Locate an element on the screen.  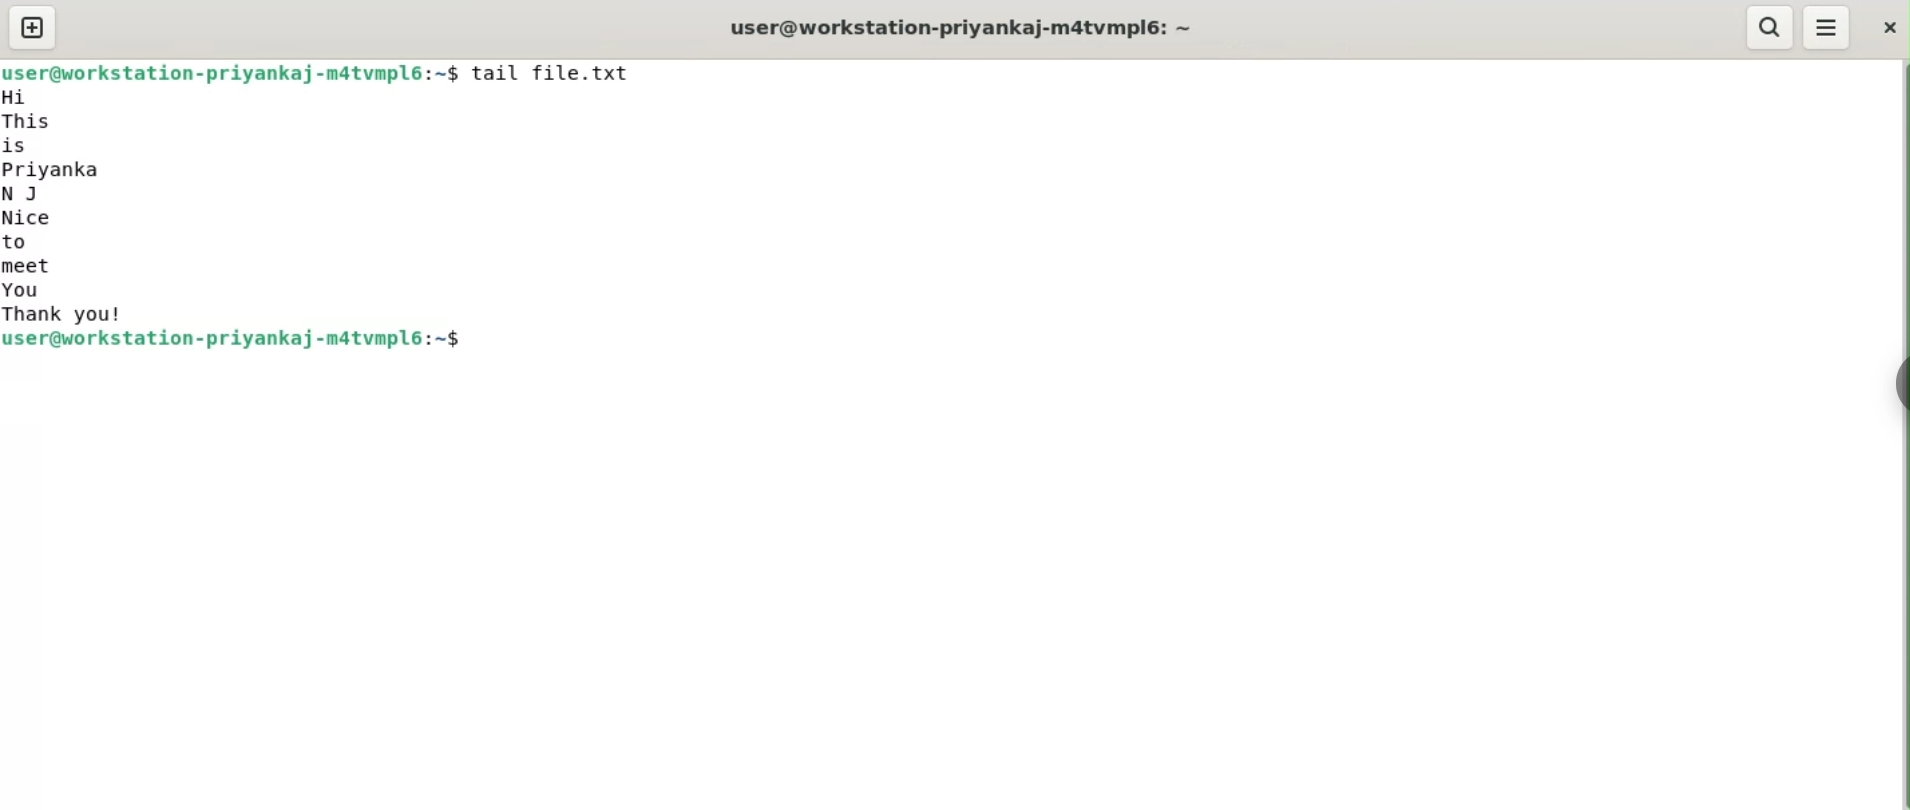
cursor is located at coordinates (473, 344).